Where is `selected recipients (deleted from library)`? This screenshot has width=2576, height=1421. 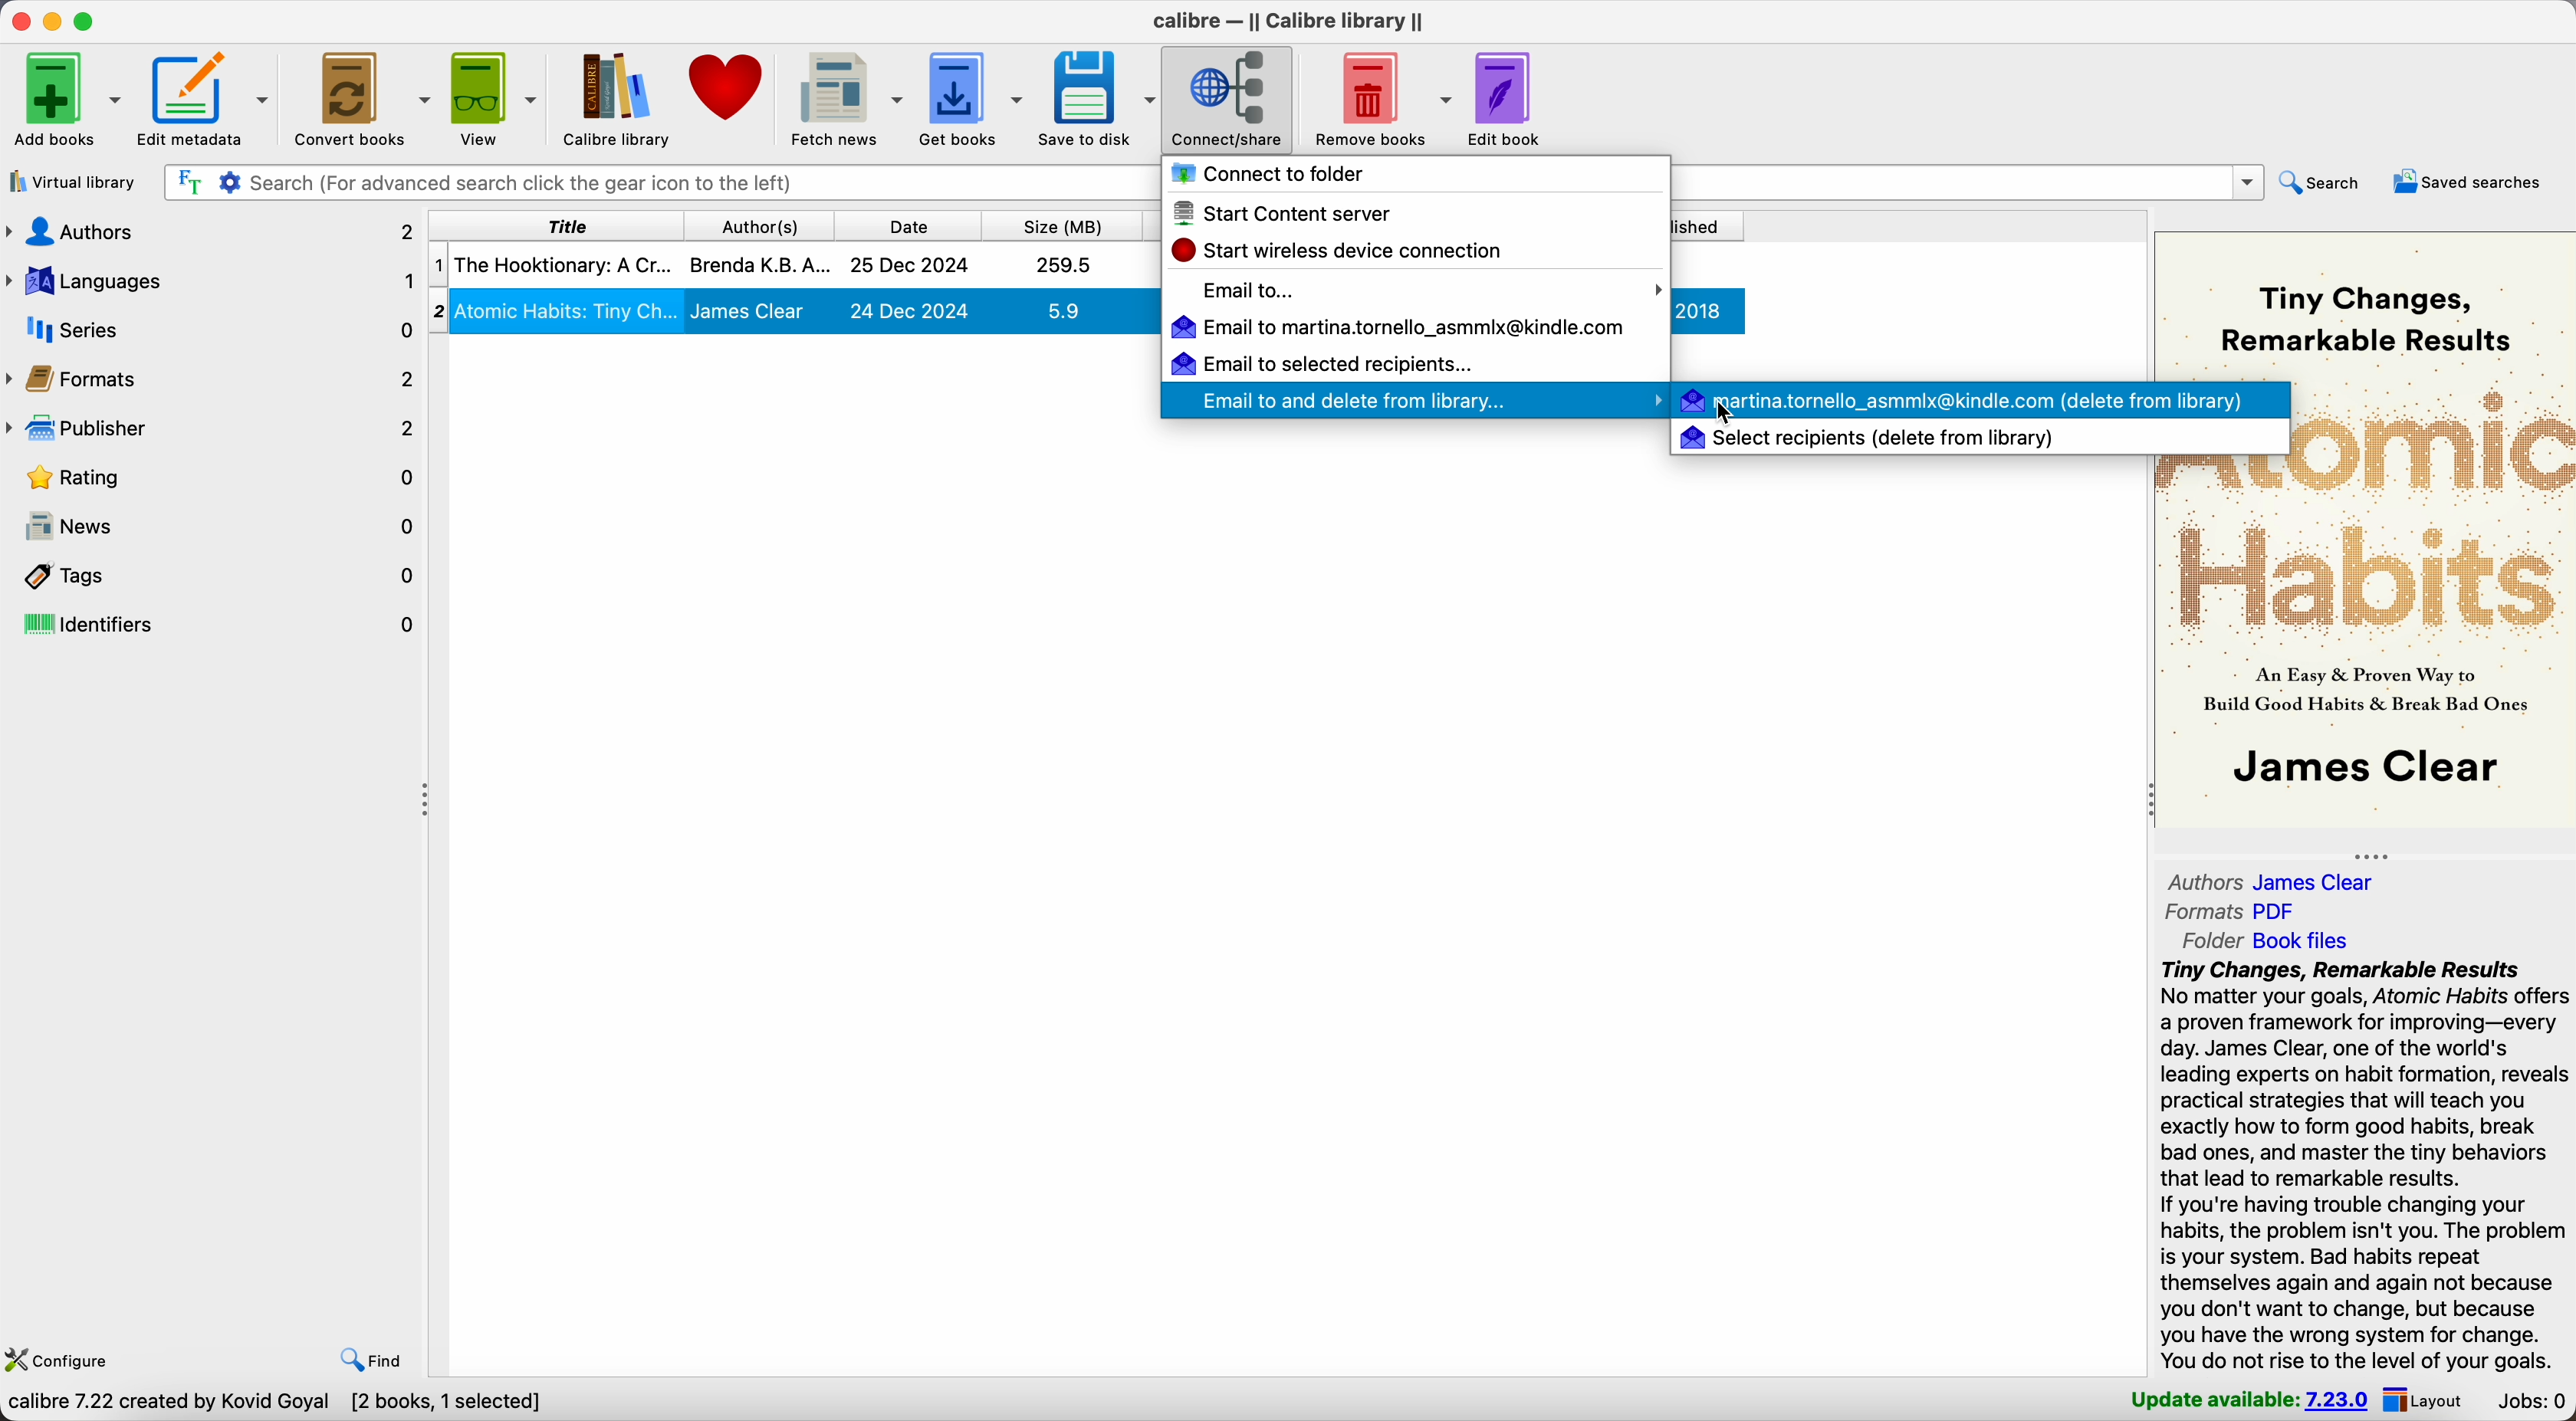
selected recipients (deleted from library) is located at coordinates (1869, 438).